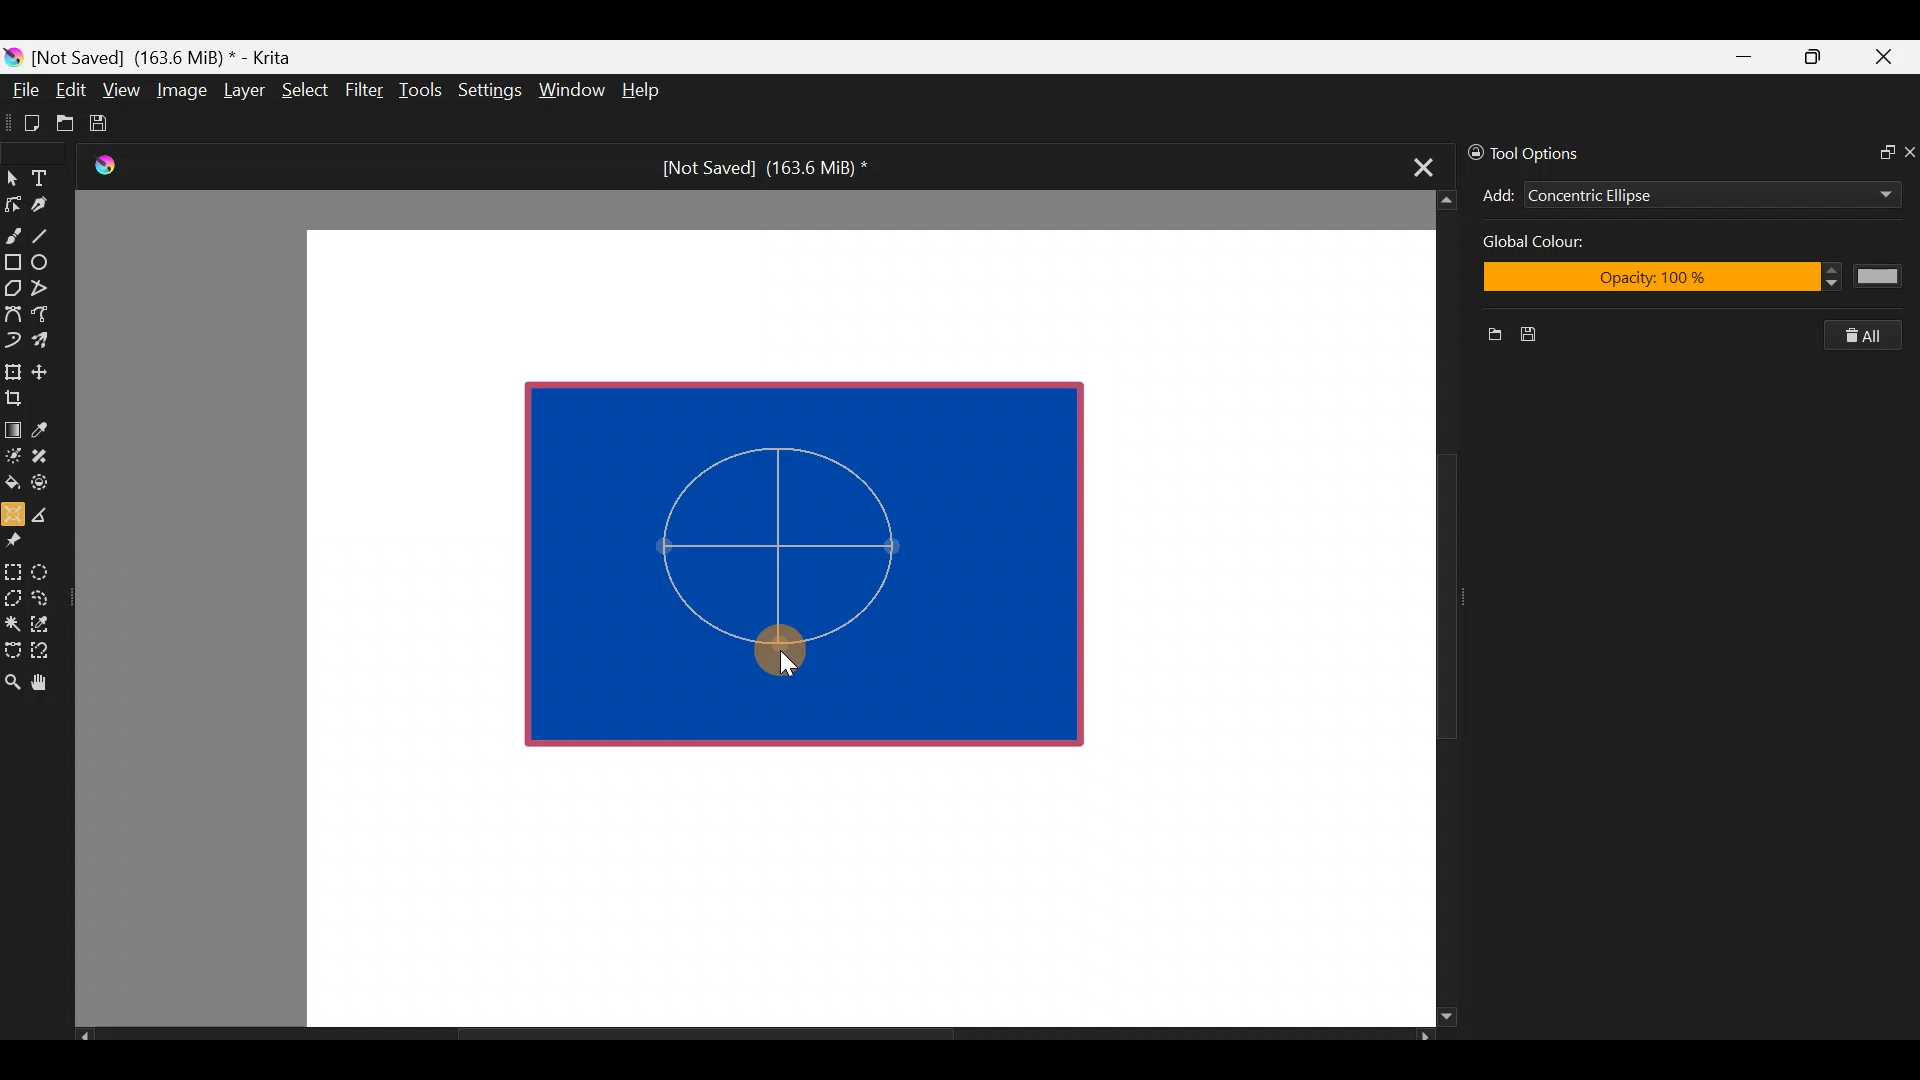  What do you see at coordinates (1652, 197) in the screenshot?
I see `Concentric Ellipse` at bounding box center [1652, 197].